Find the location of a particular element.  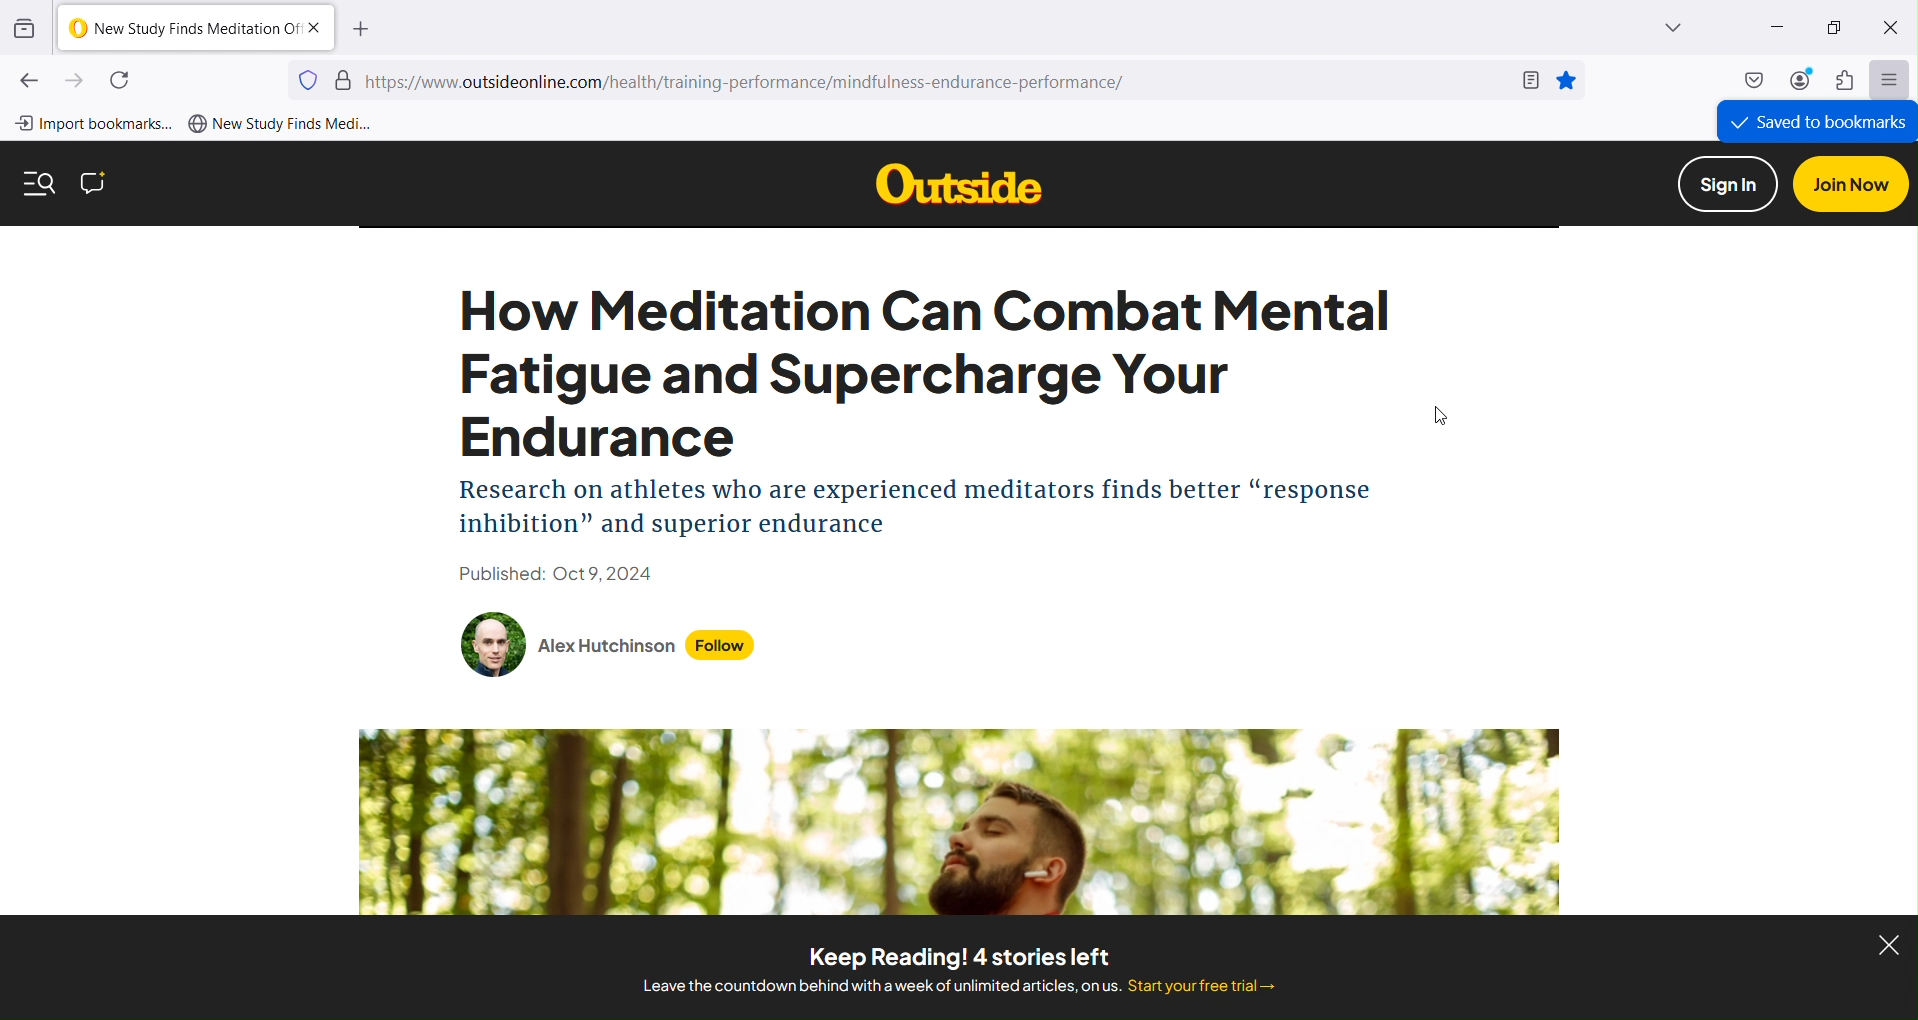

Confirmation that the webpage has been added to Bookmarks is located at coordinates (1816, 122).